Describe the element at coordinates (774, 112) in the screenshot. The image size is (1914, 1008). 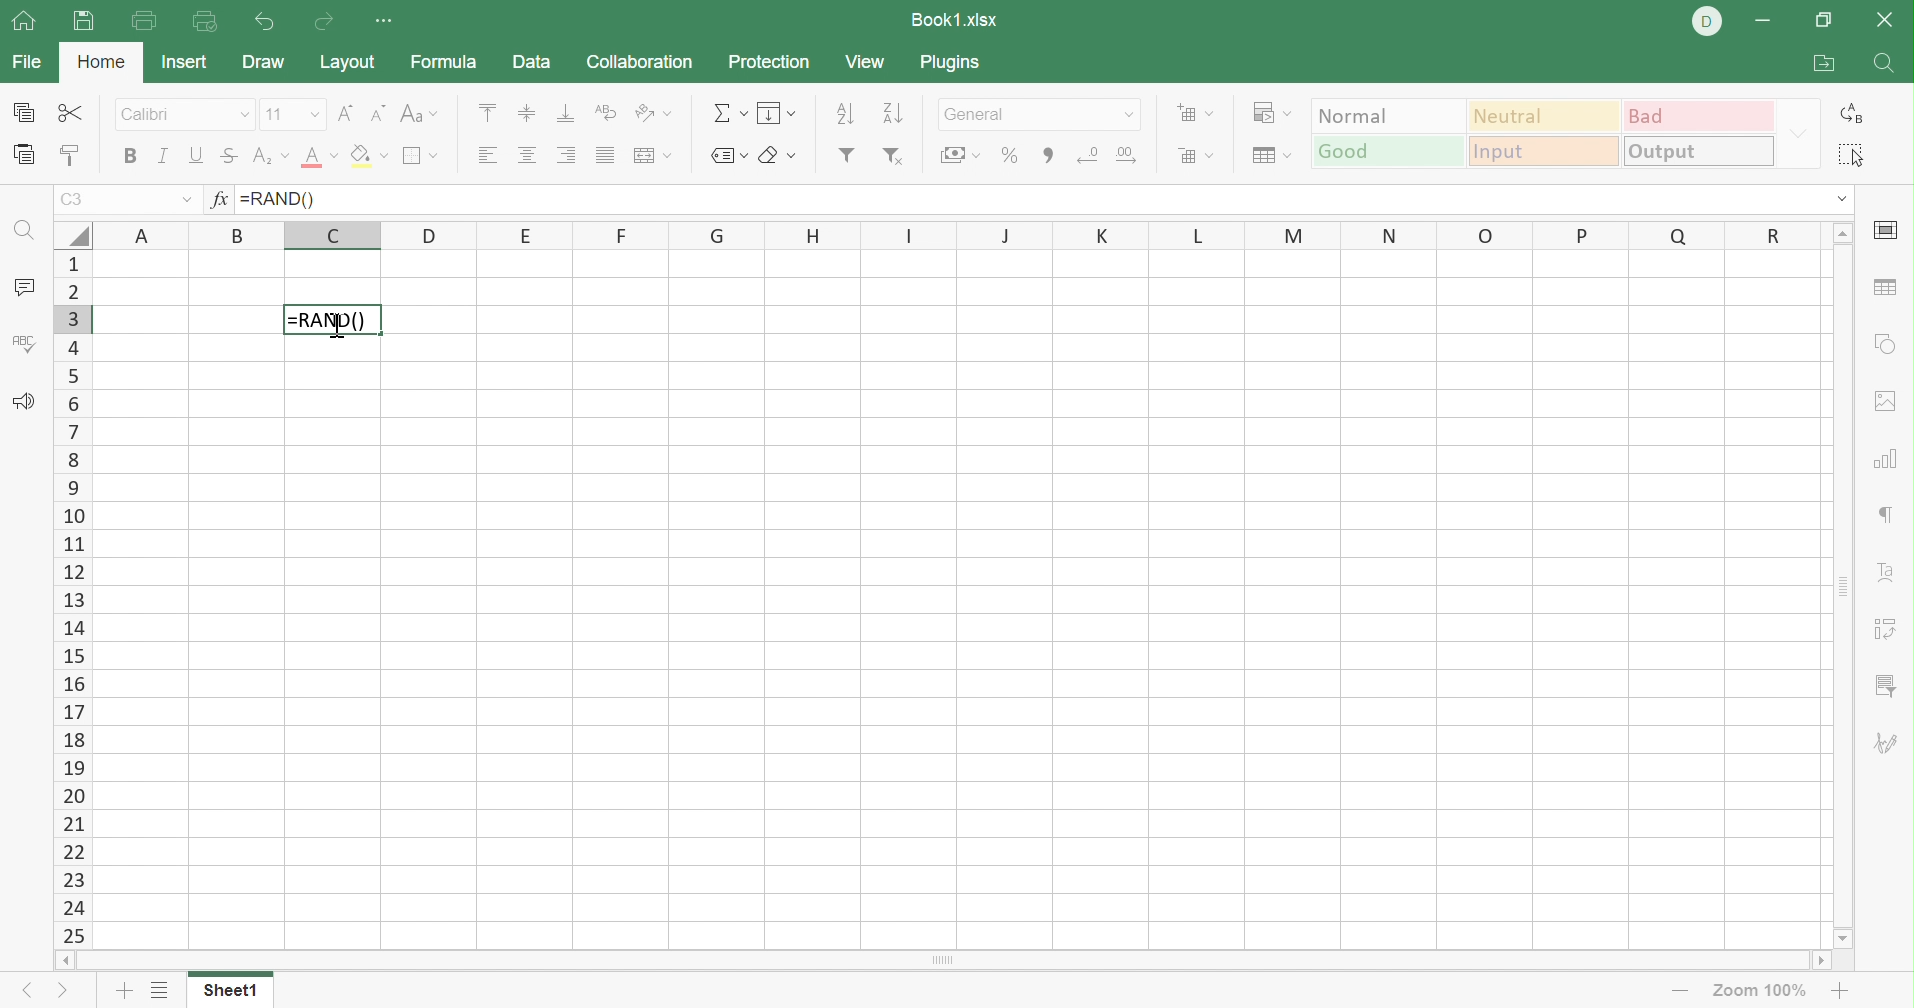
I see `Fill` at that location.